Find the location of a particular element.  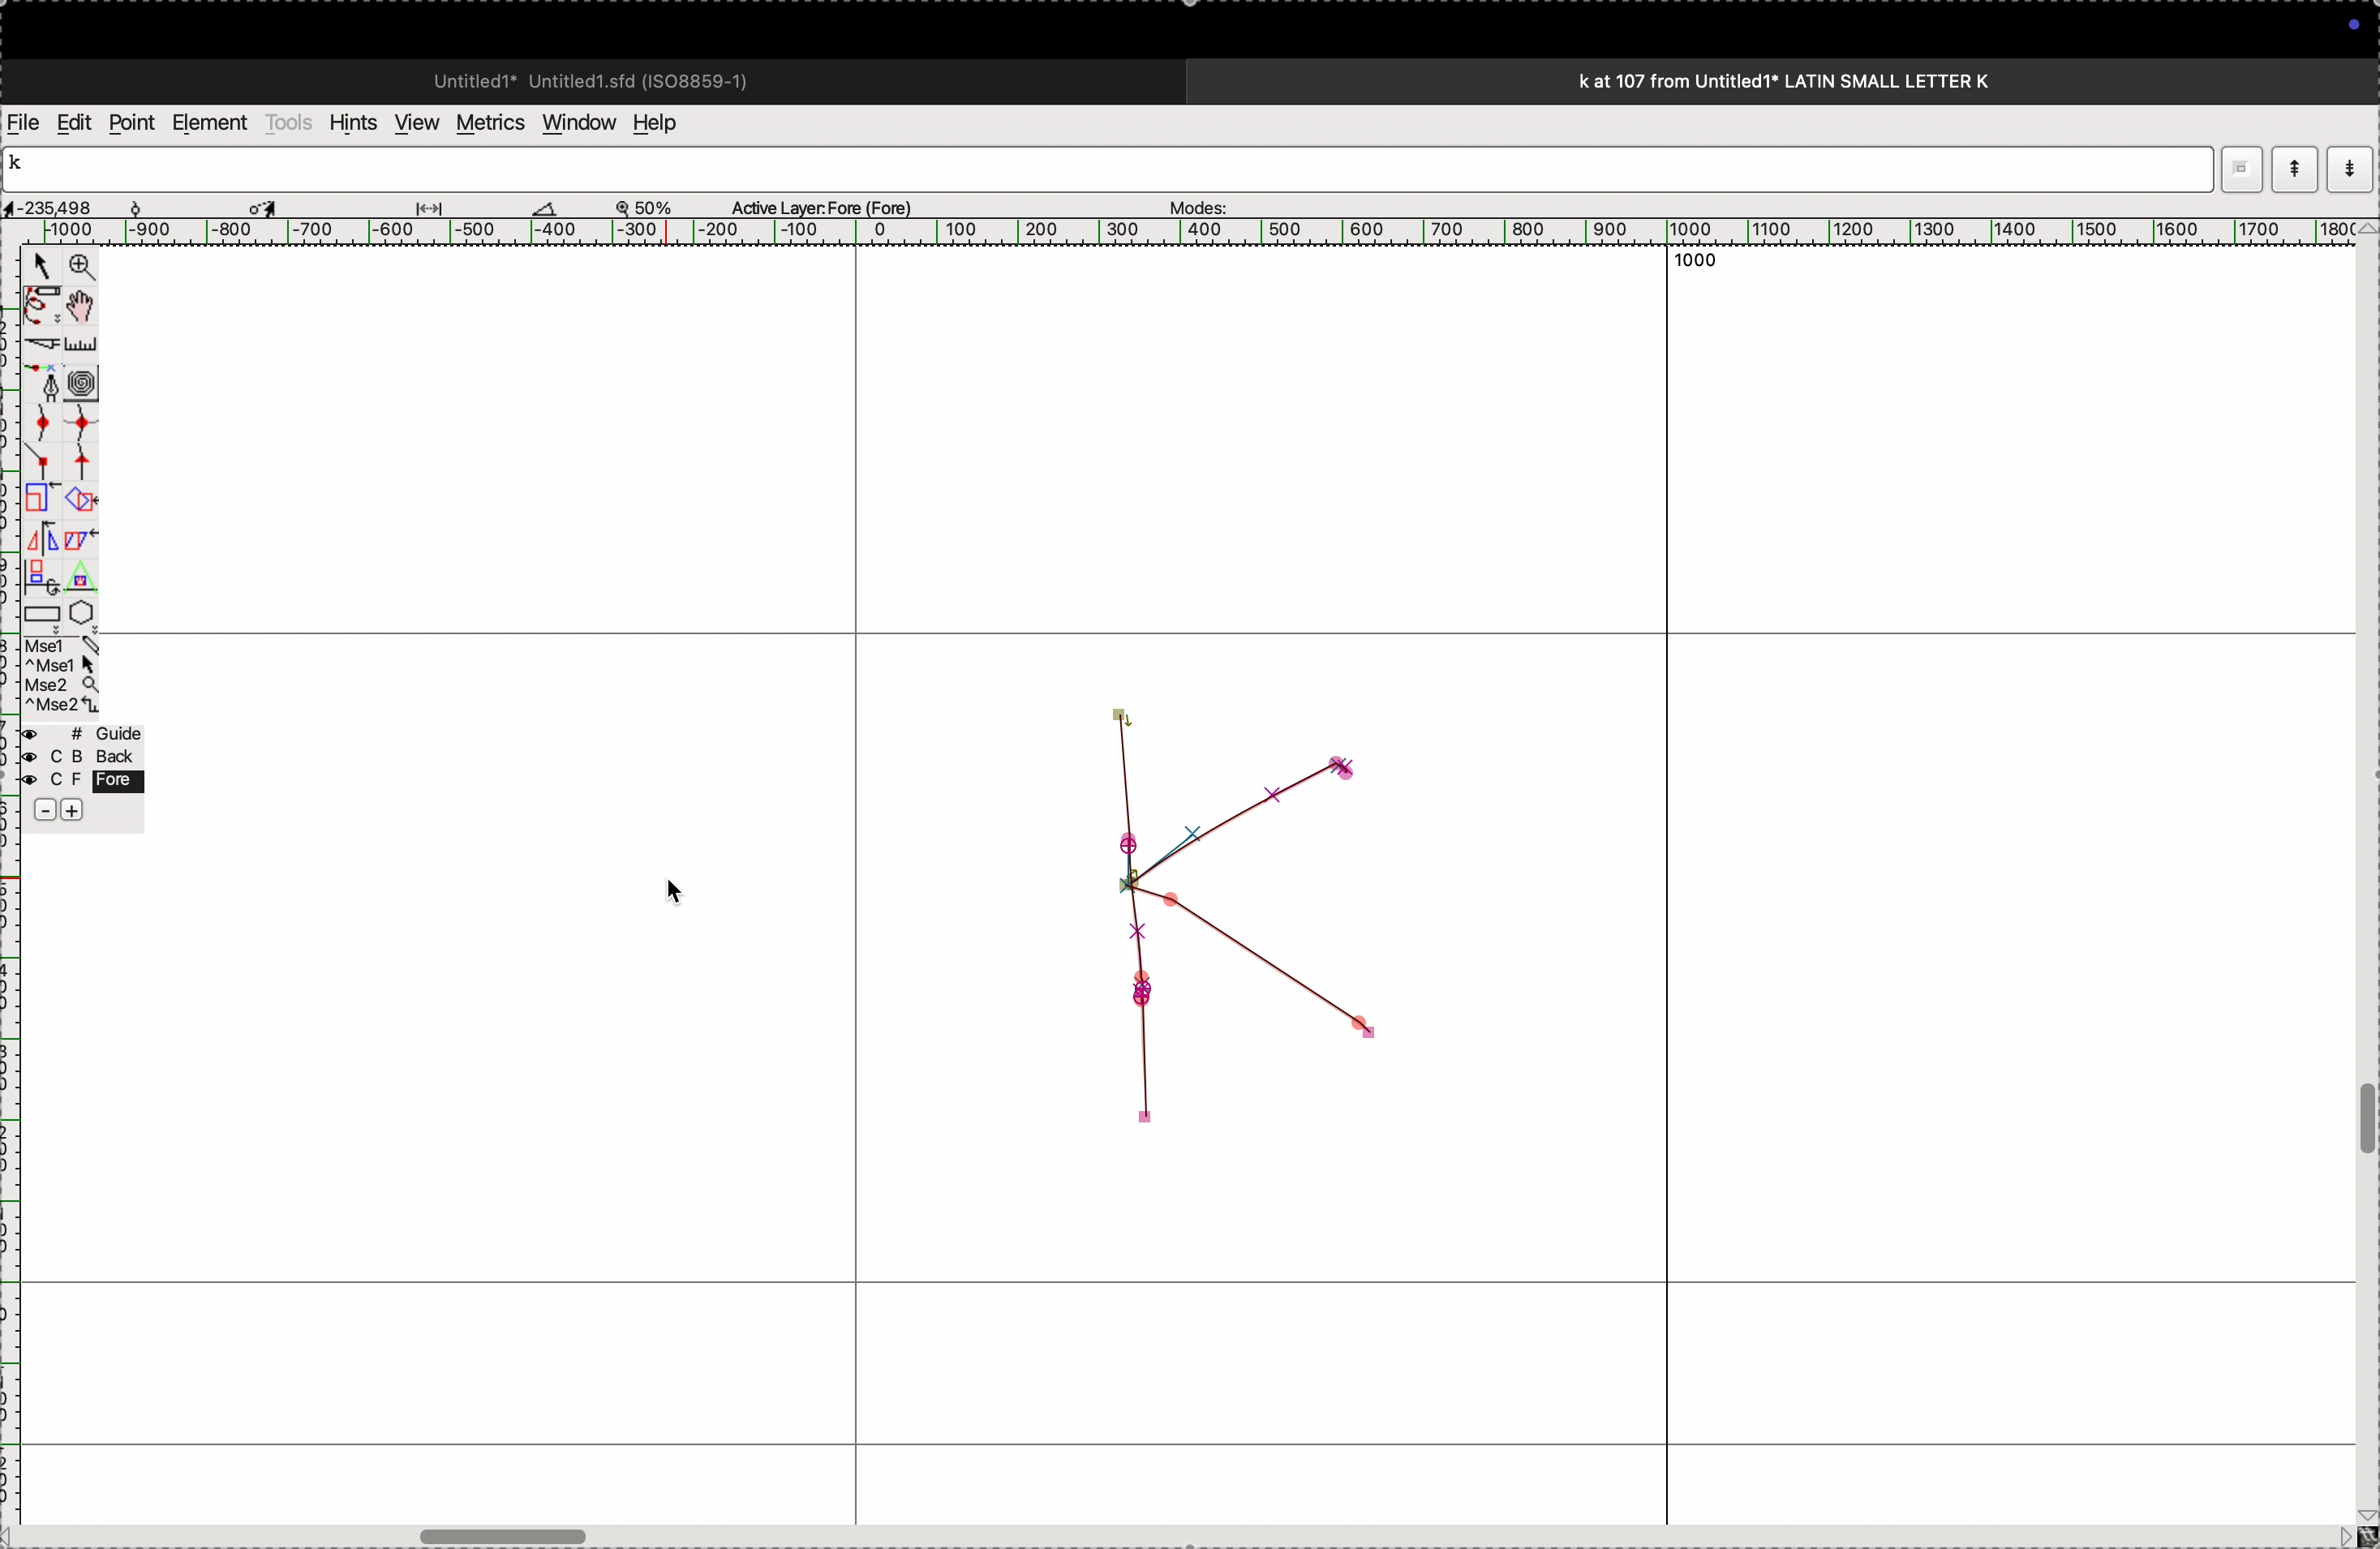

metrics is located at coordinates (488, 123).